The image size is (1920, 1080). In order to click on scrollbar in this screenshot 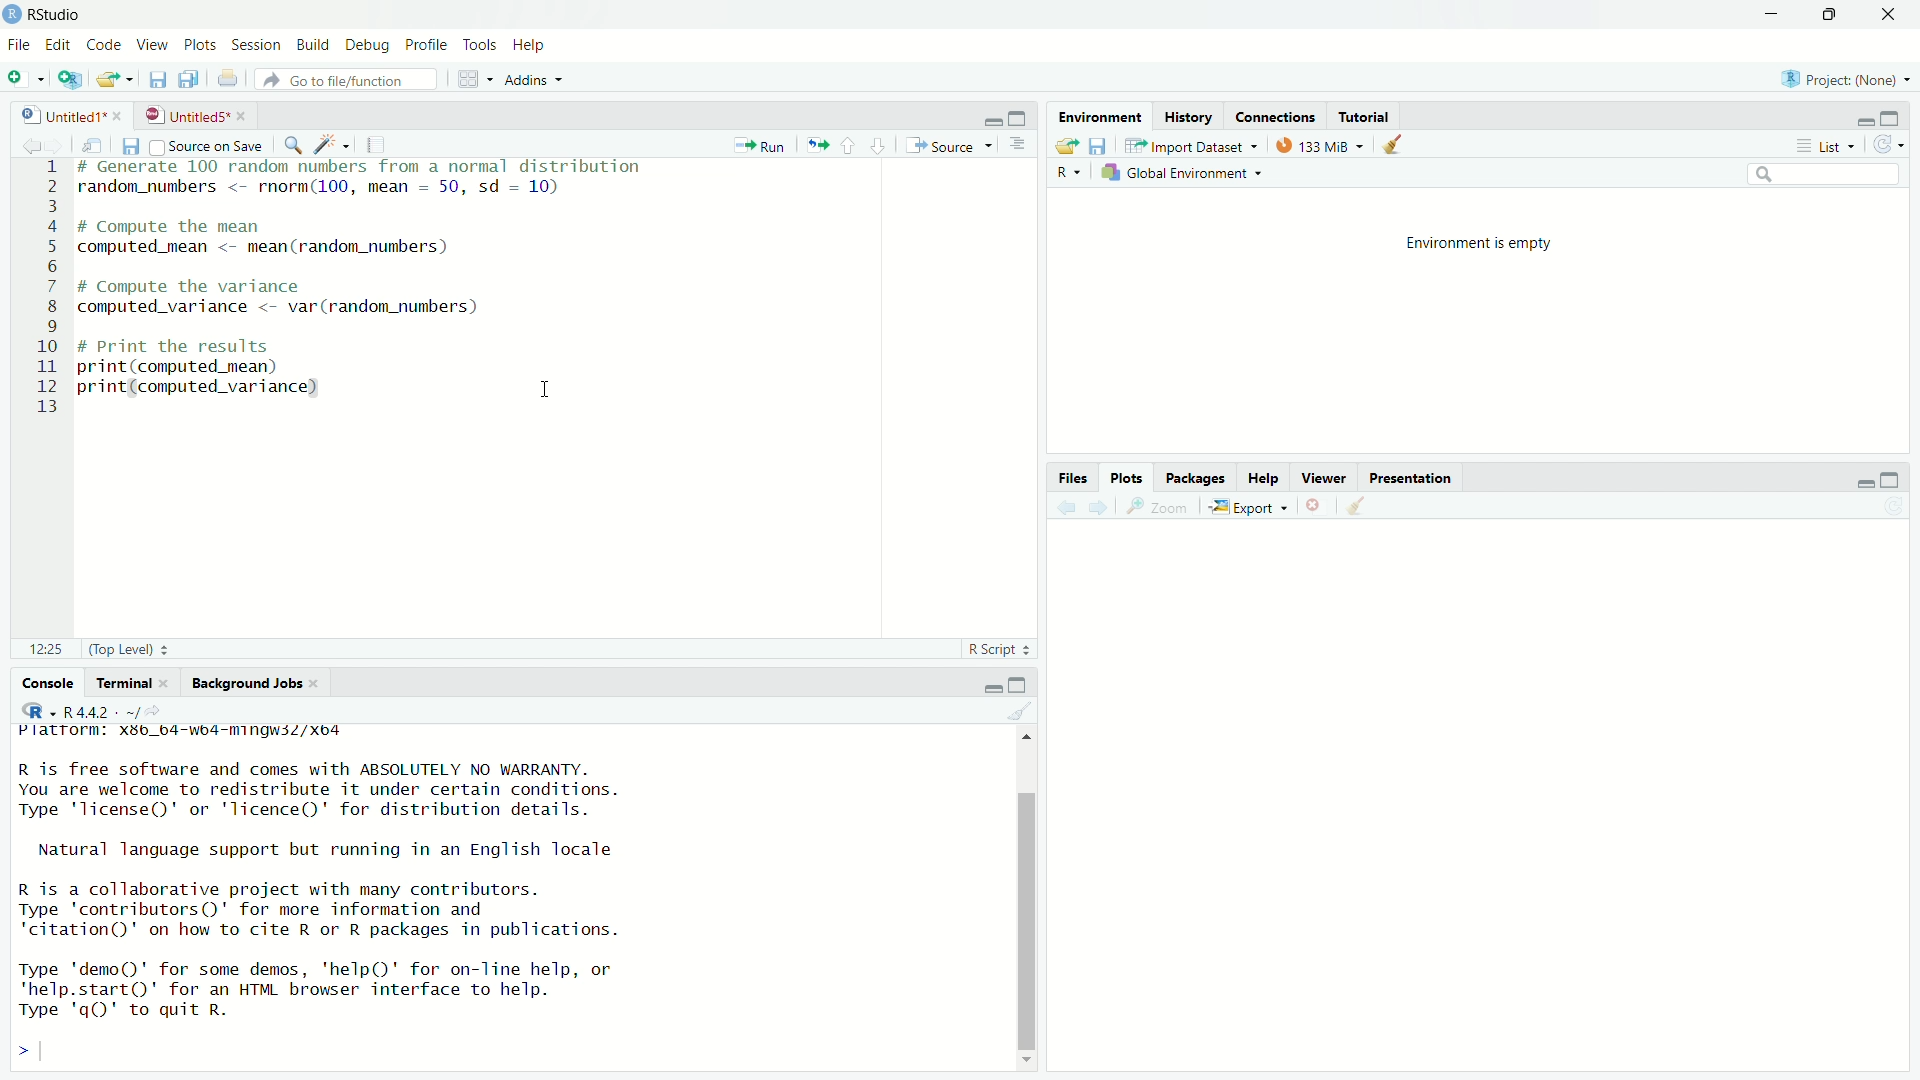, I will do `click(1023, 907)`.